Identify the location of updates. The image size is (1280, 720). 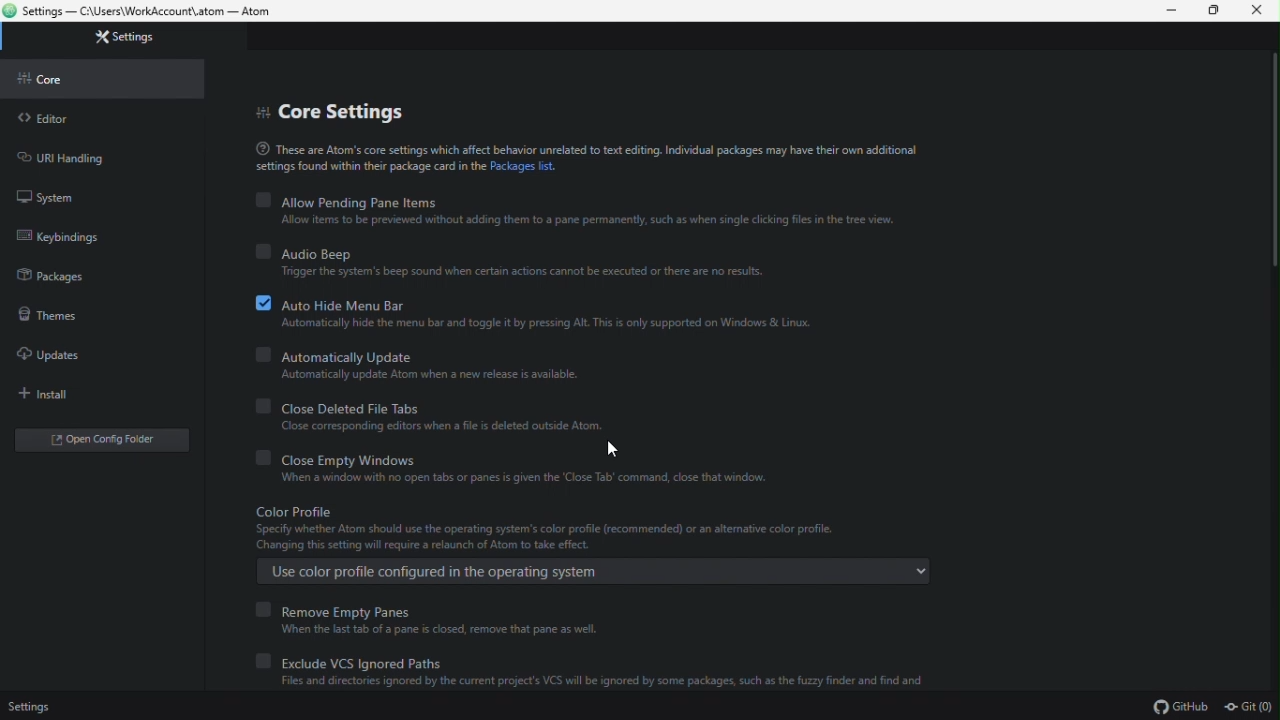
(88, 350).